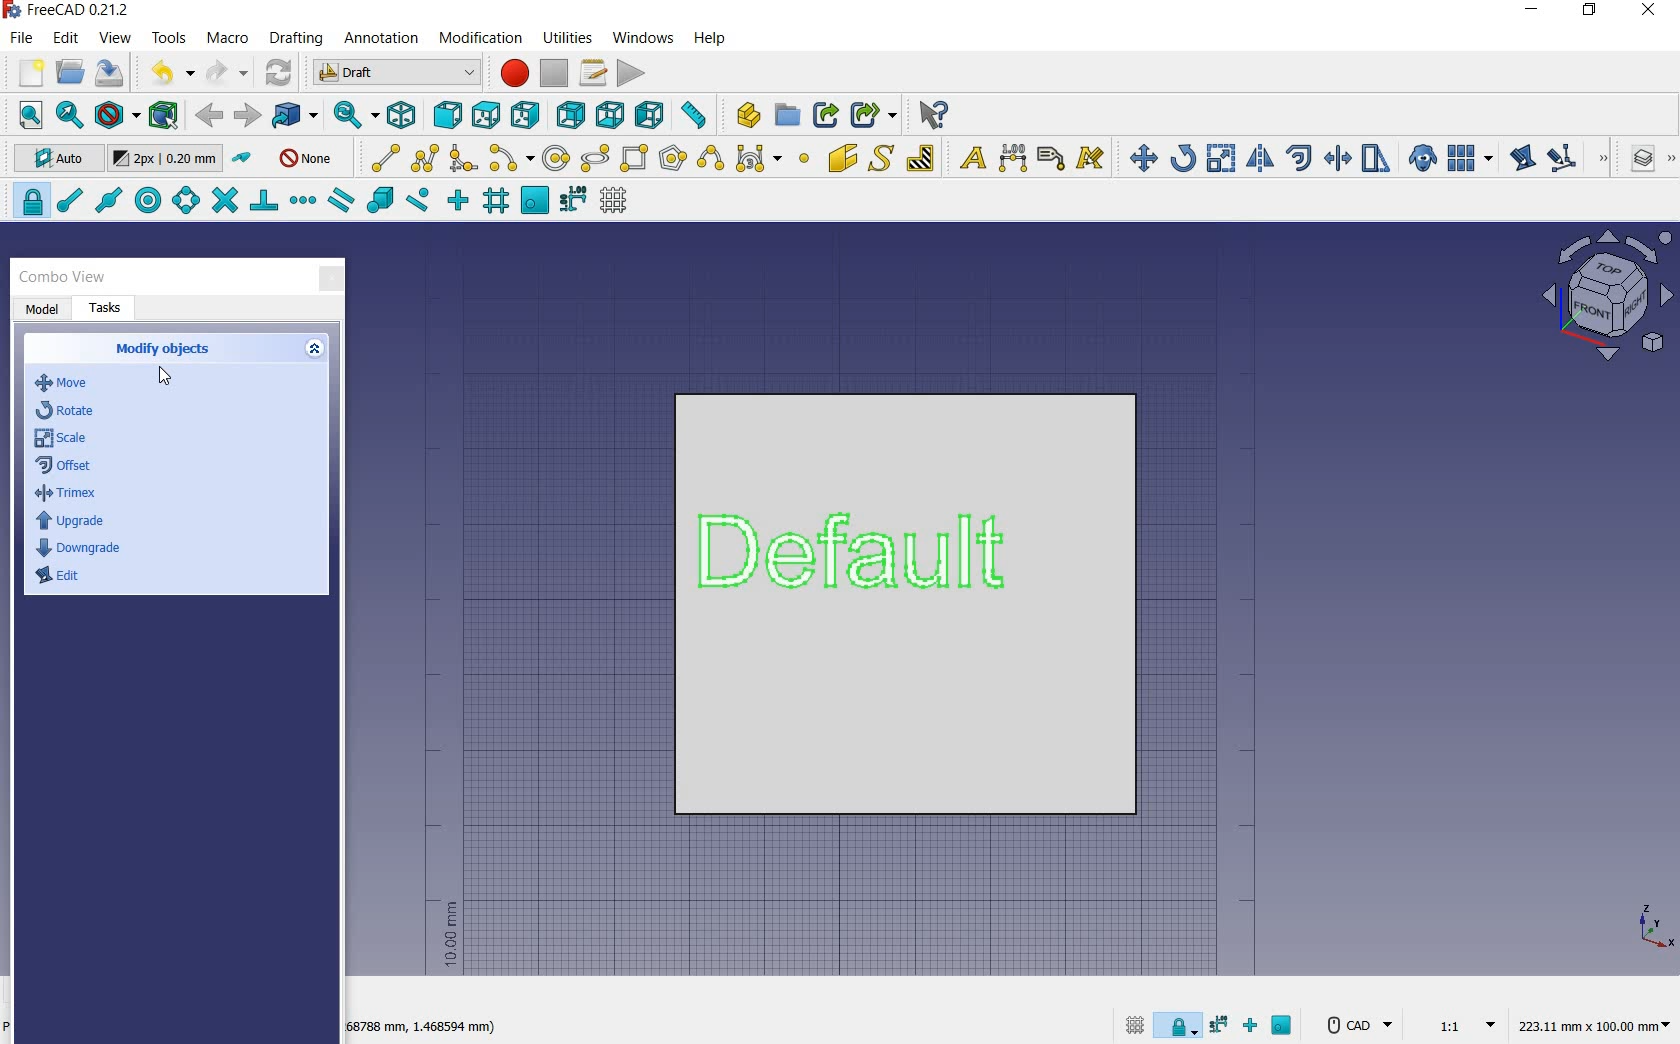 The image size is (1680, 1044). I want to click on help, so click(709, 38).